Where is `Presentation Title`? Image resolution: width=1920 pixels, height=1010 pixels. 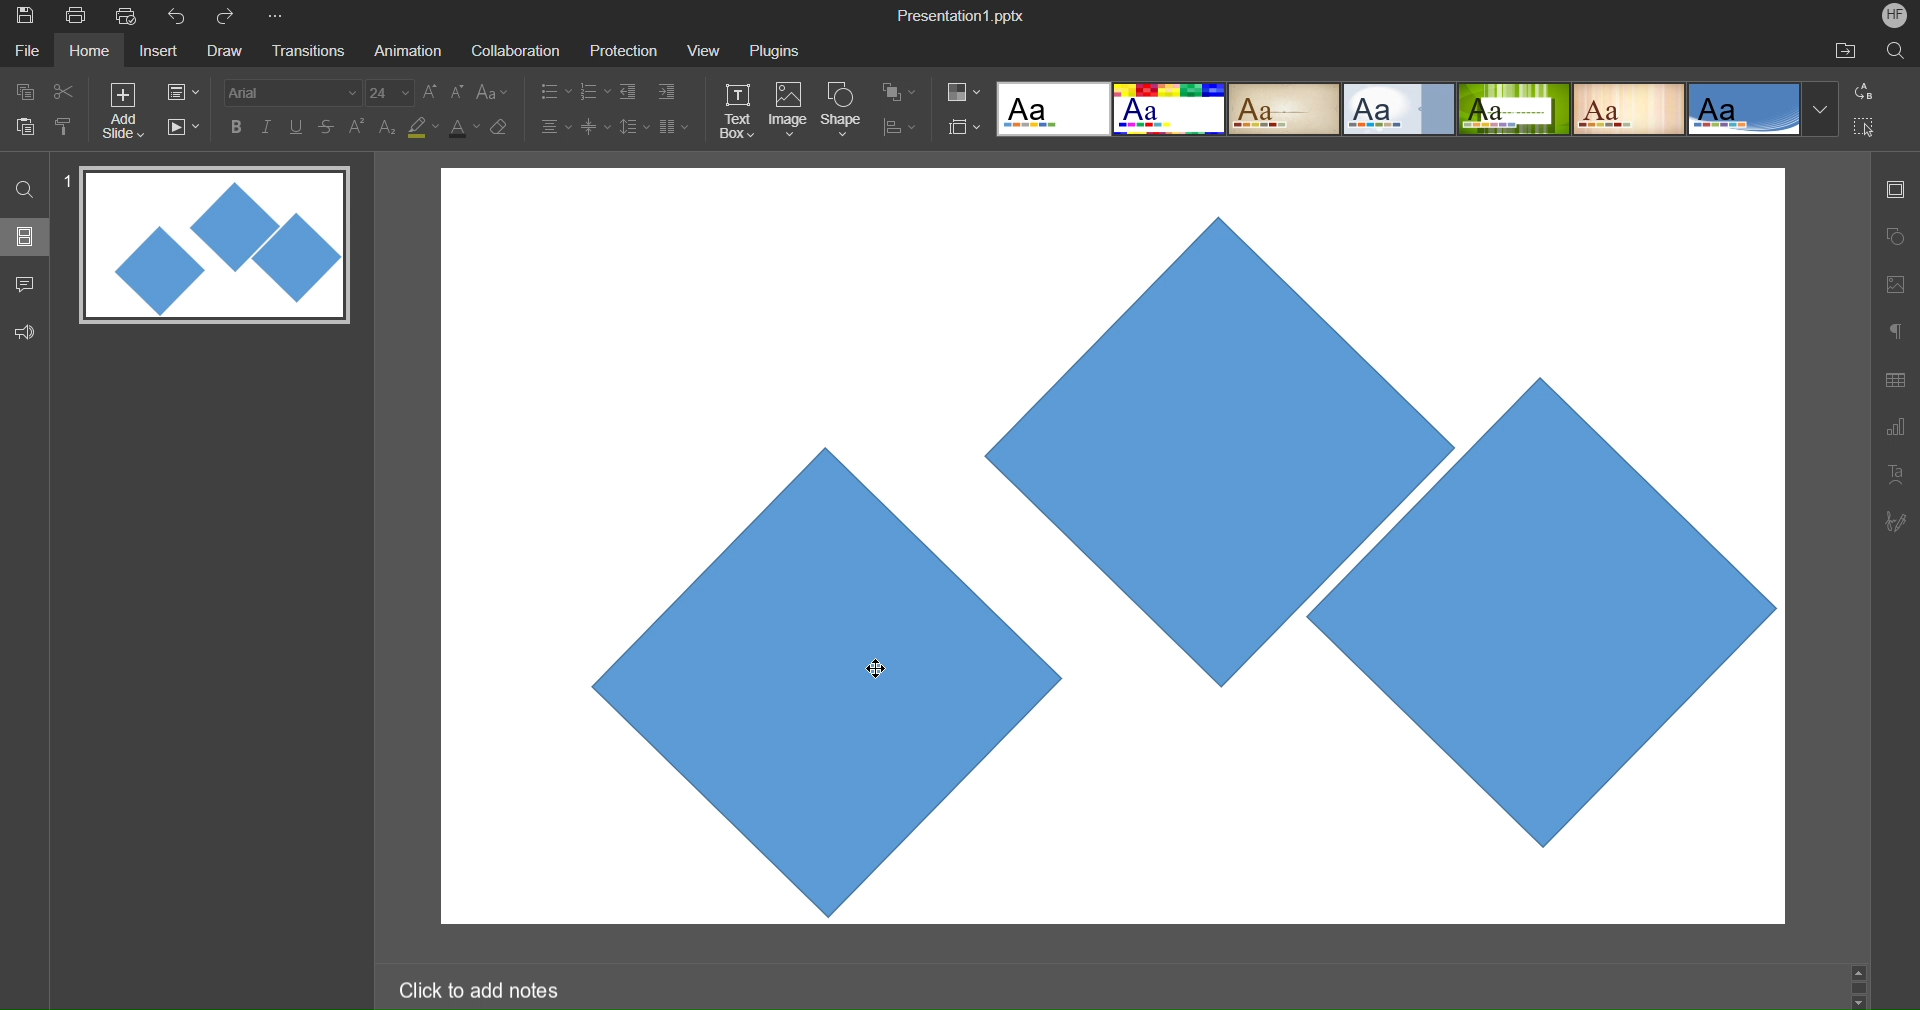
Presentation Title is located at coordinates (964, 14).